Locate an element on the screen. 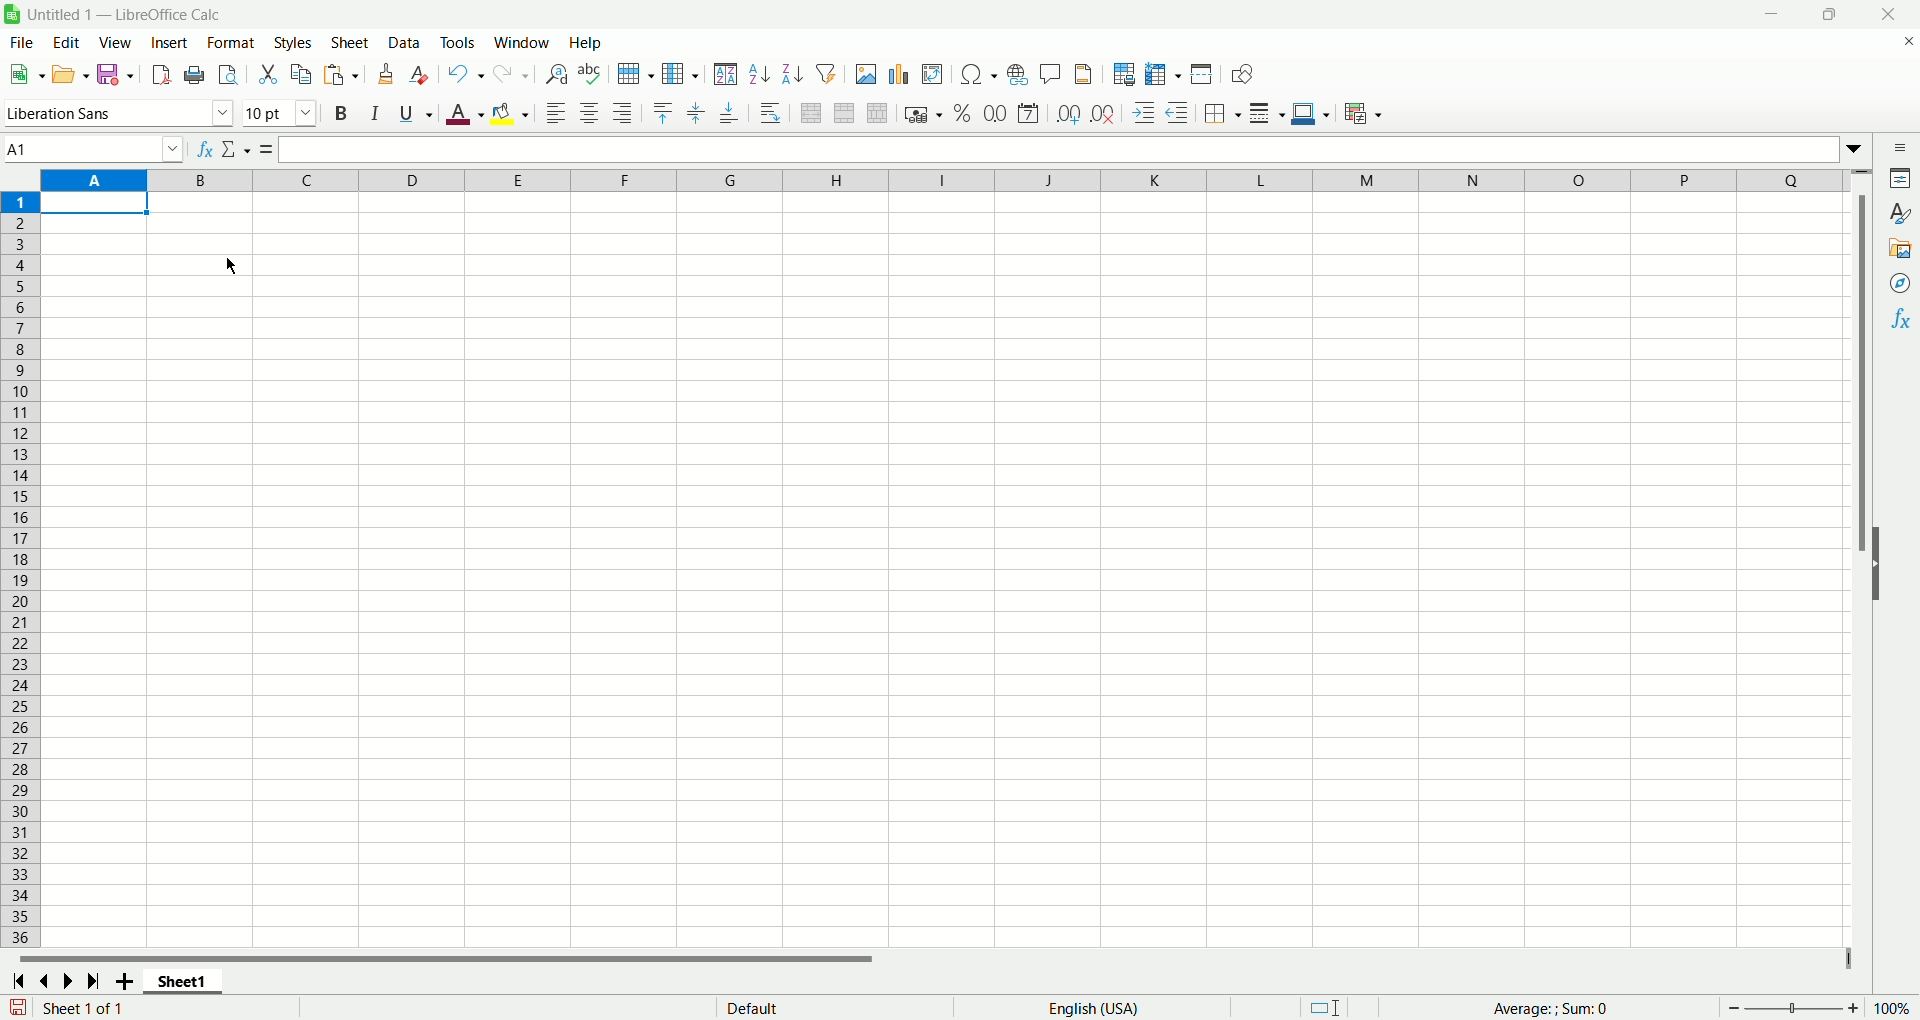 This screenshot has height=1020, width=1920. wrap text is located at coordinates (772, 113).